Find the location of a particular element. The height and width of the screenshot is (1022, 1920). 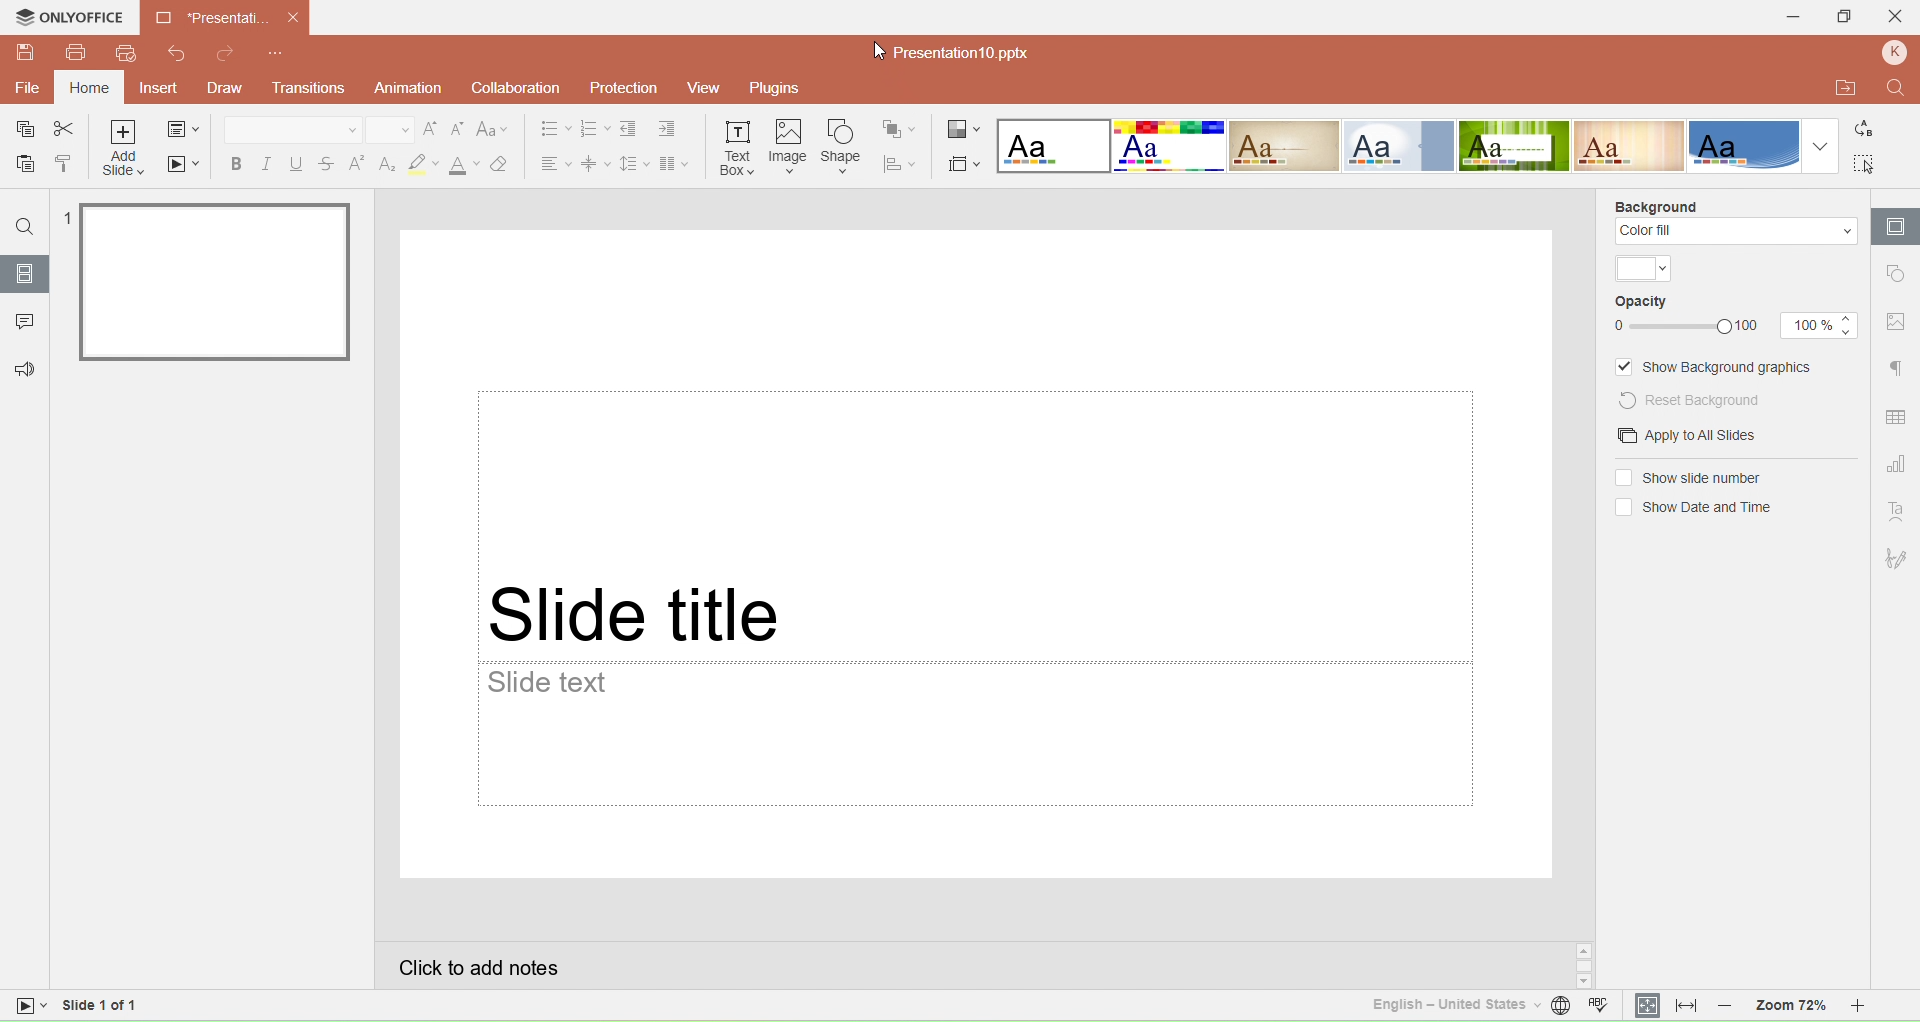

Apply to all slides is located at coordinates (1680, 436).